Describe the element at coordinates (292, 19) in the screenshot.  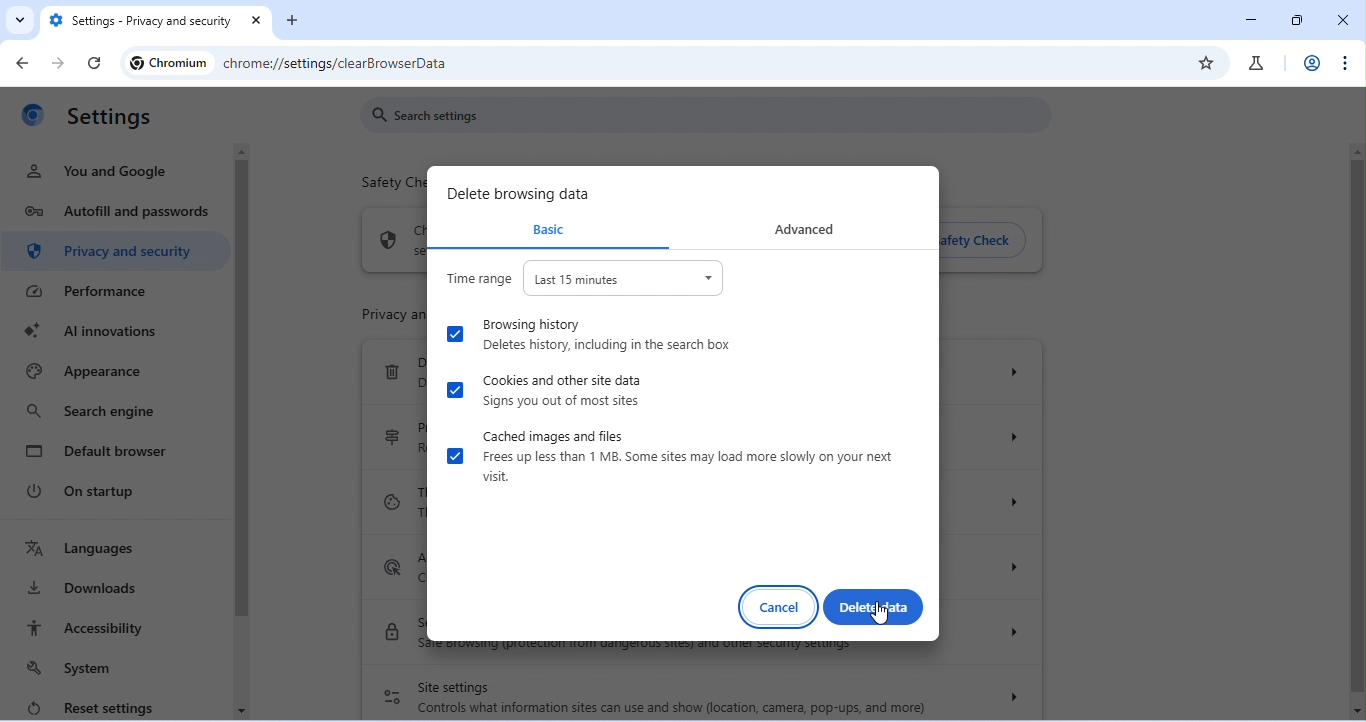
I see `add new tab` at that location.